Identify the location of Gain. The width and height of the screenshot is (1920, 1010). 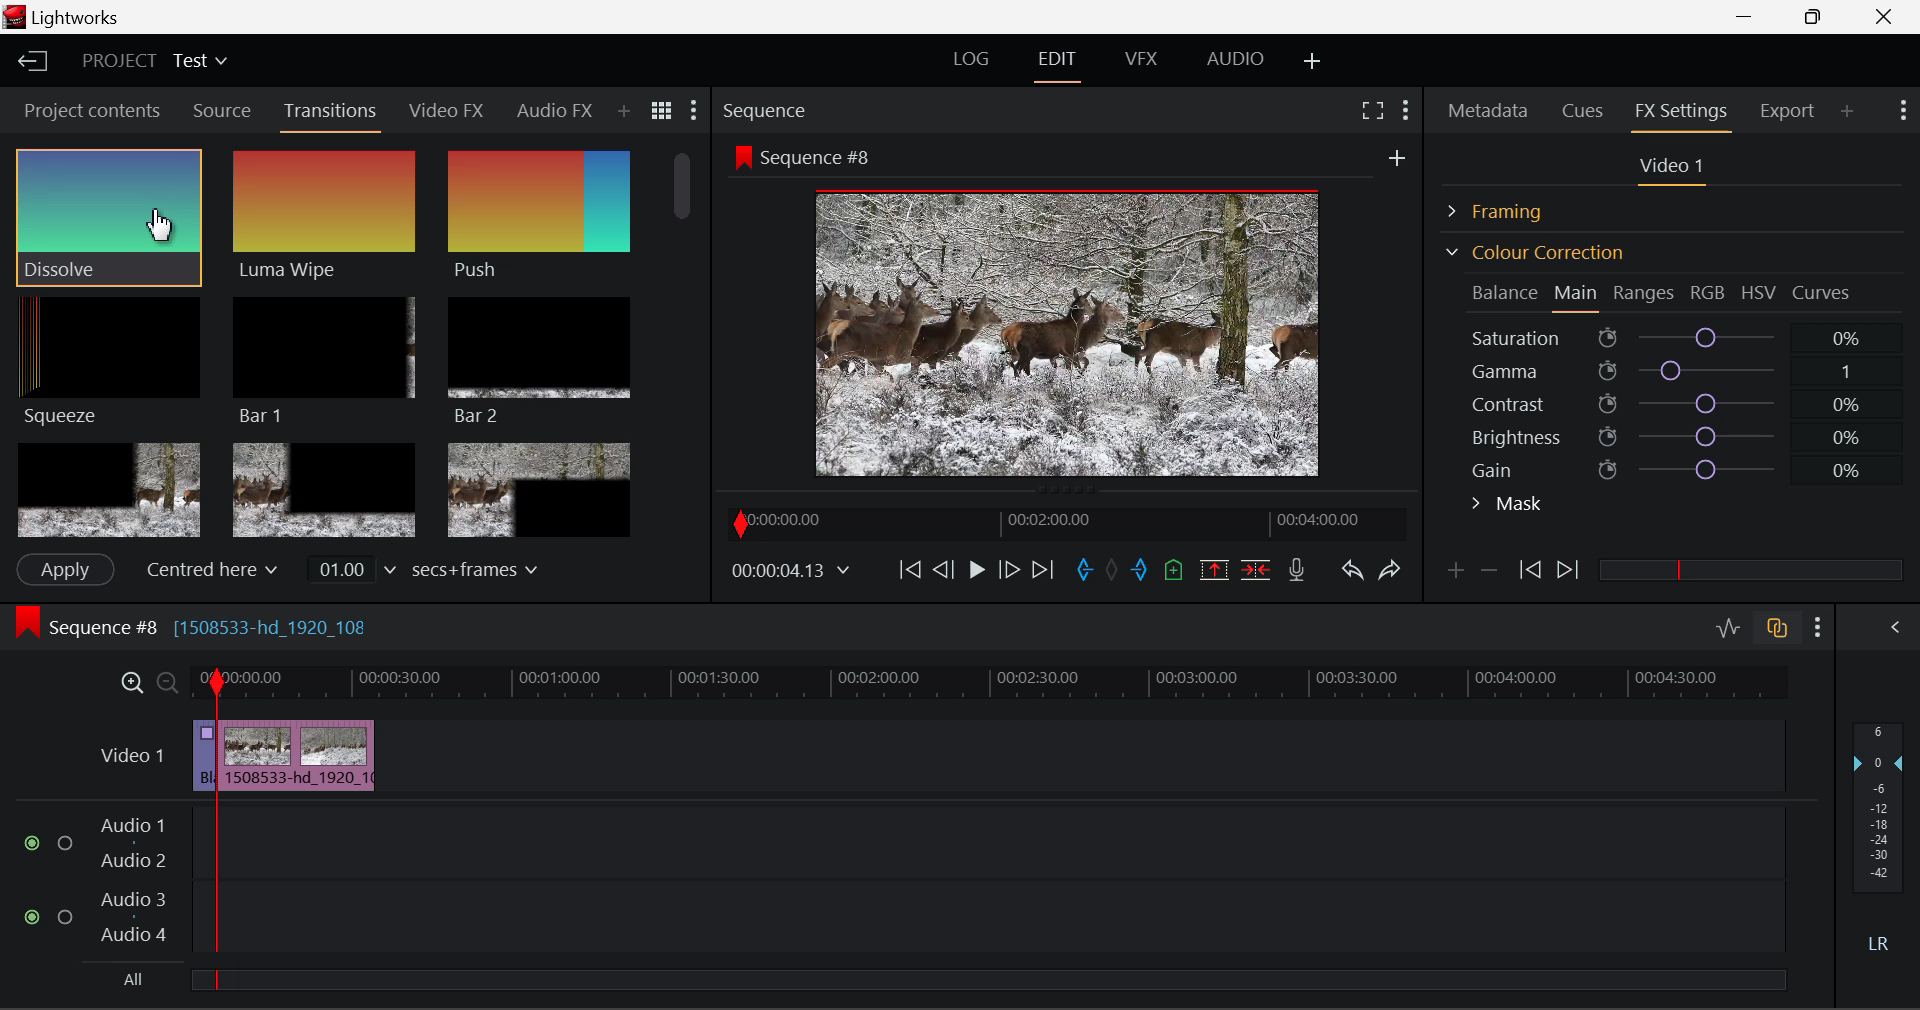
(1692, 466).